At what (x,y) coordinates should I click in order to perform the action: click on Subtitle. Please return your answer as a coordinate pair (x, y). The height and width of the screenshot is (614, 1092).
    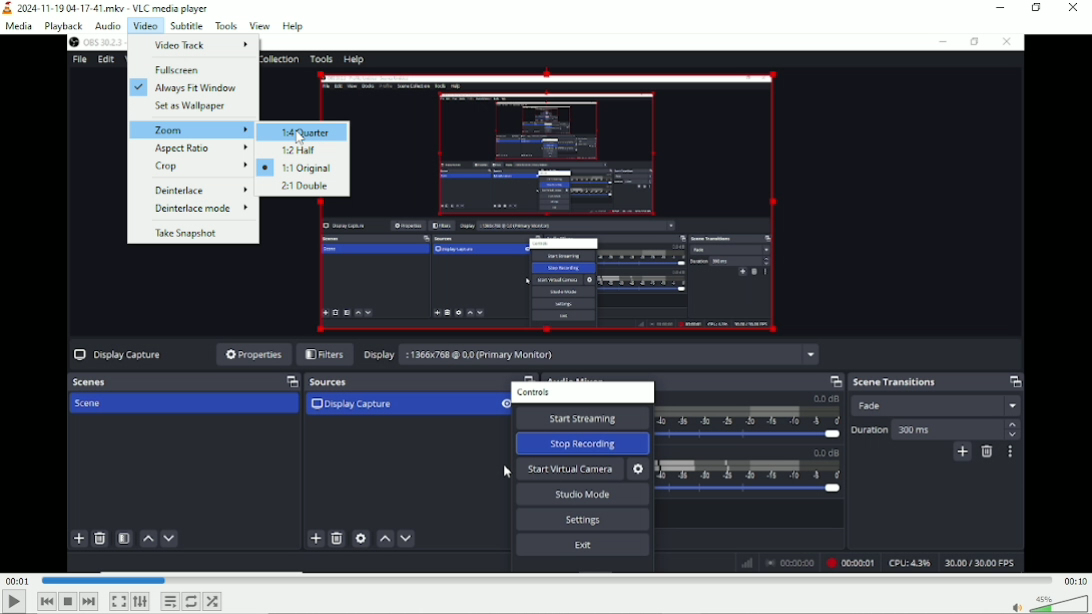
    Looking at the image, I should click on (187, 25).